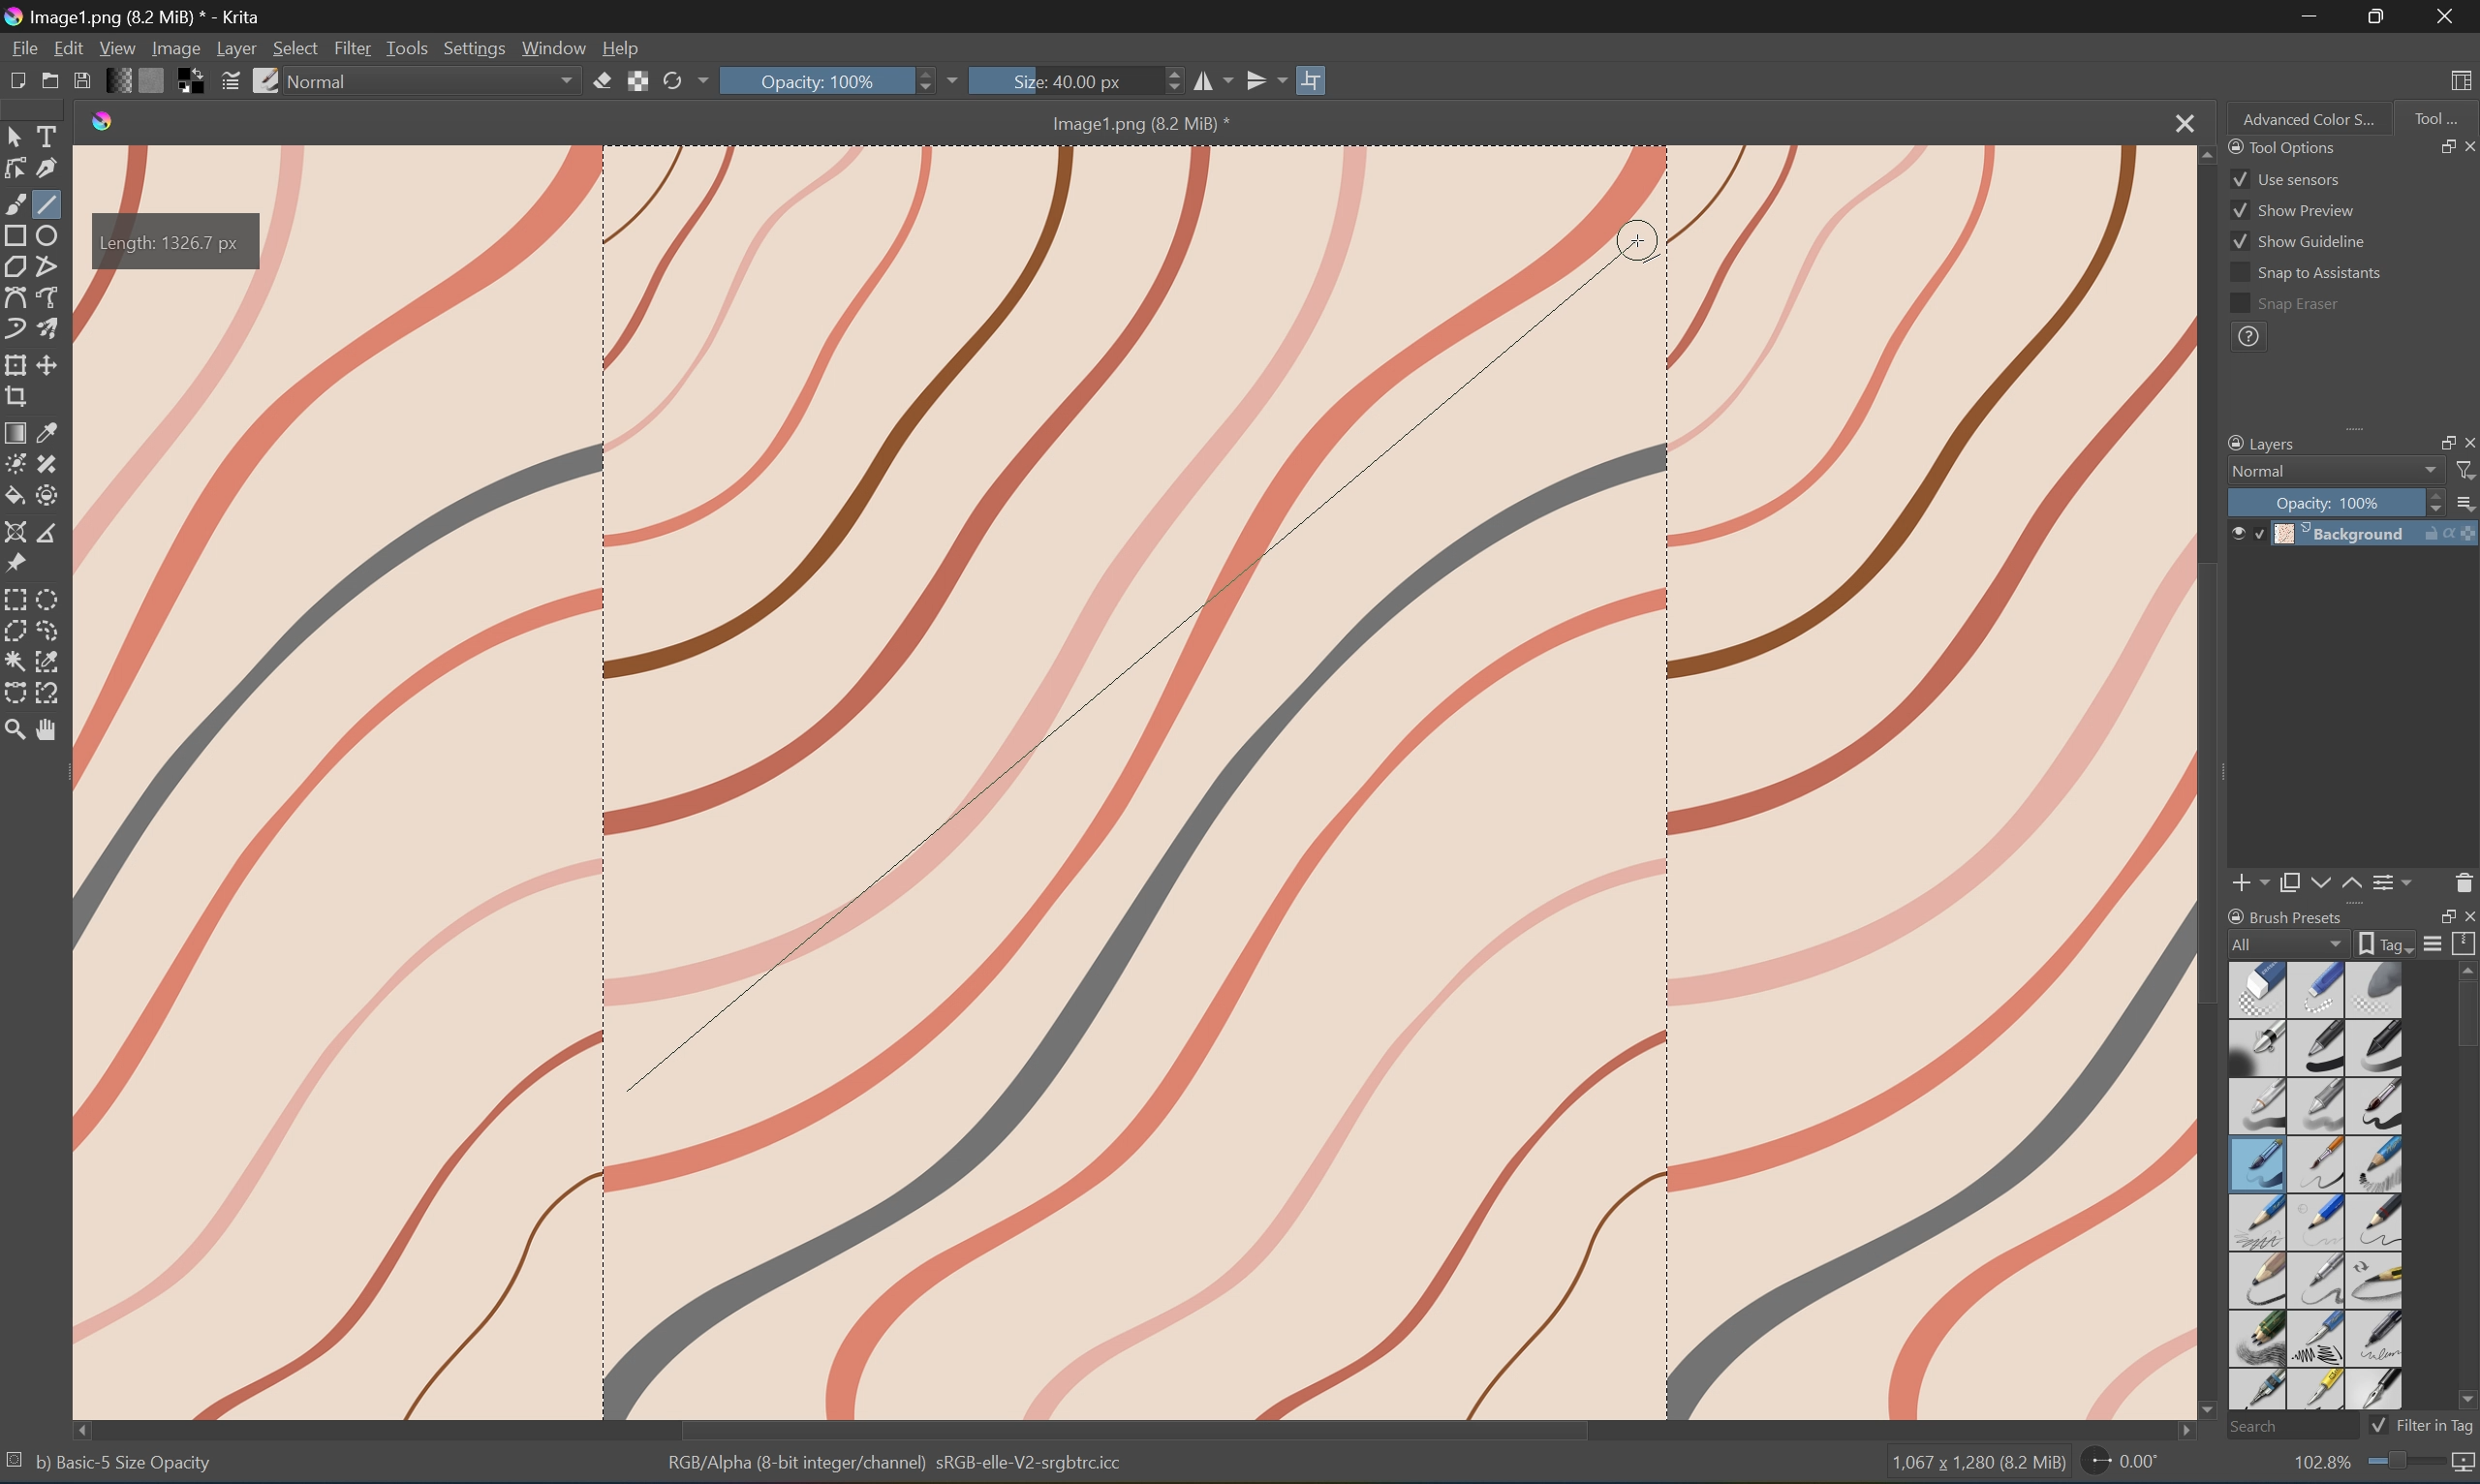 The width and height of the screenshot is (2480, 1484). What do you see at coordinates (2279, 145) in the screenshot?
I see `Tool Options` at bounding box center [2279, 145].